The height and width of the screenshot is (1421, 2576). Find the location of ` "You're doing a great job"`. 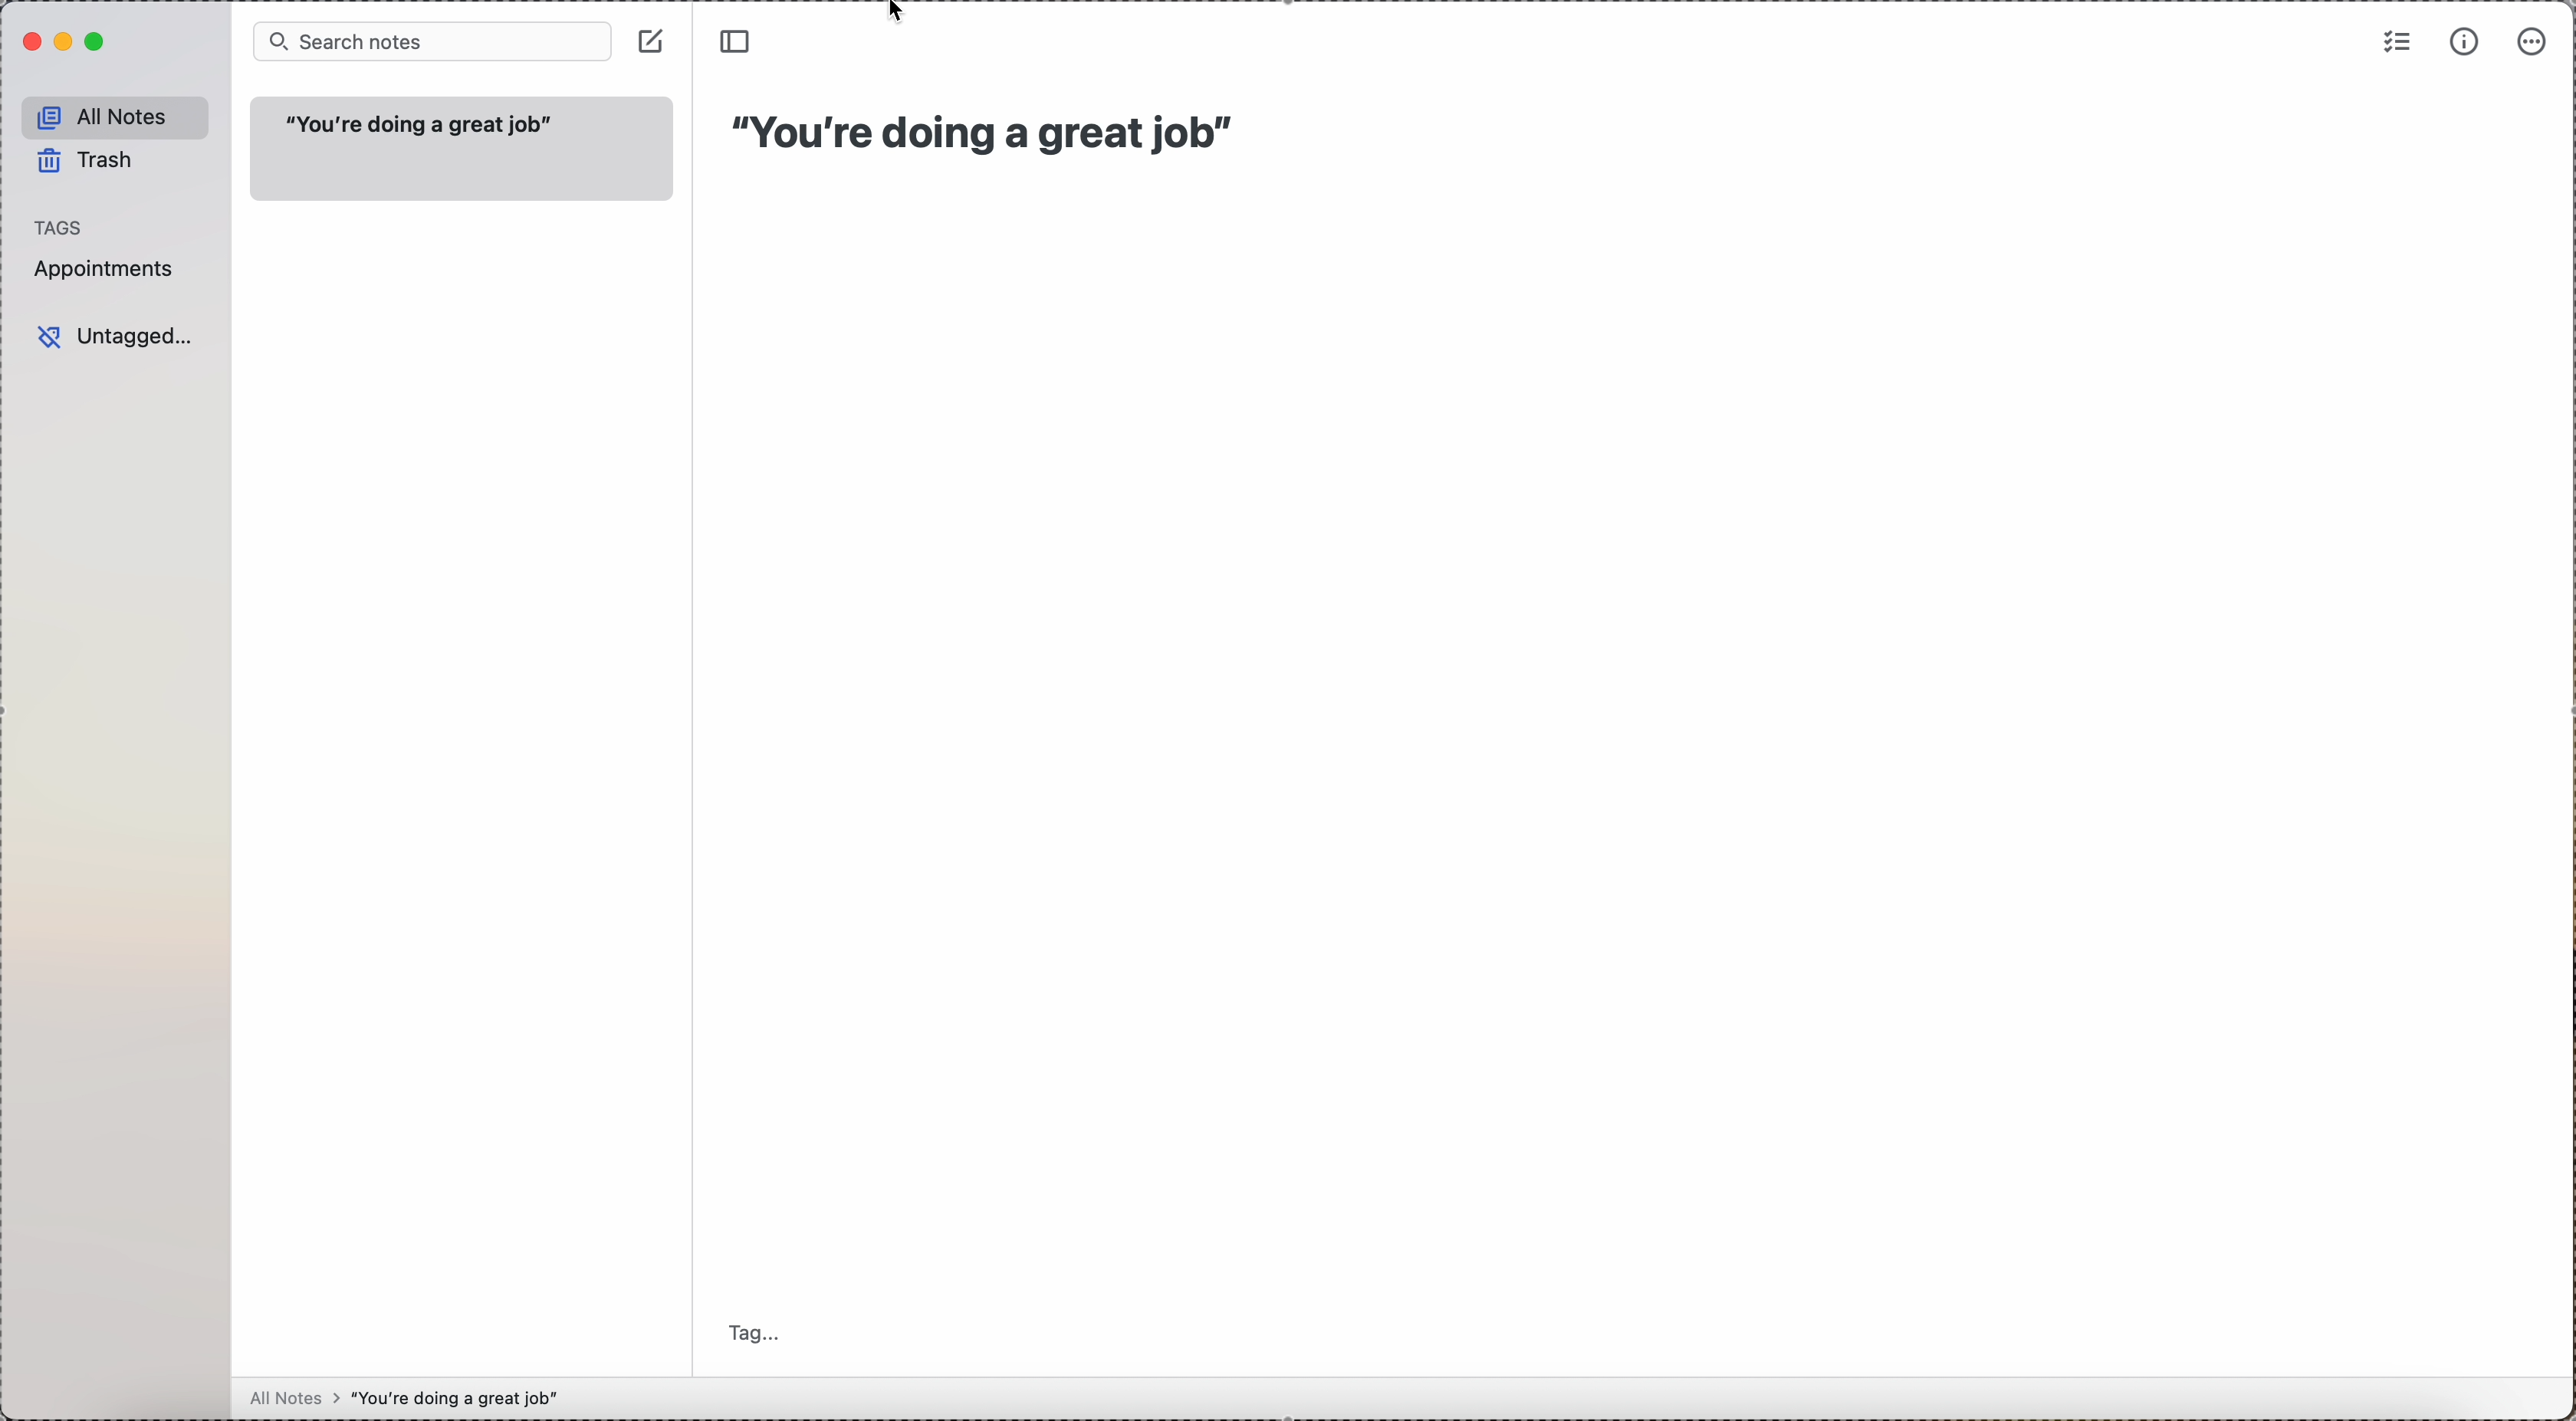

 "You're doing a great job" is located at coordinates (992, 133).